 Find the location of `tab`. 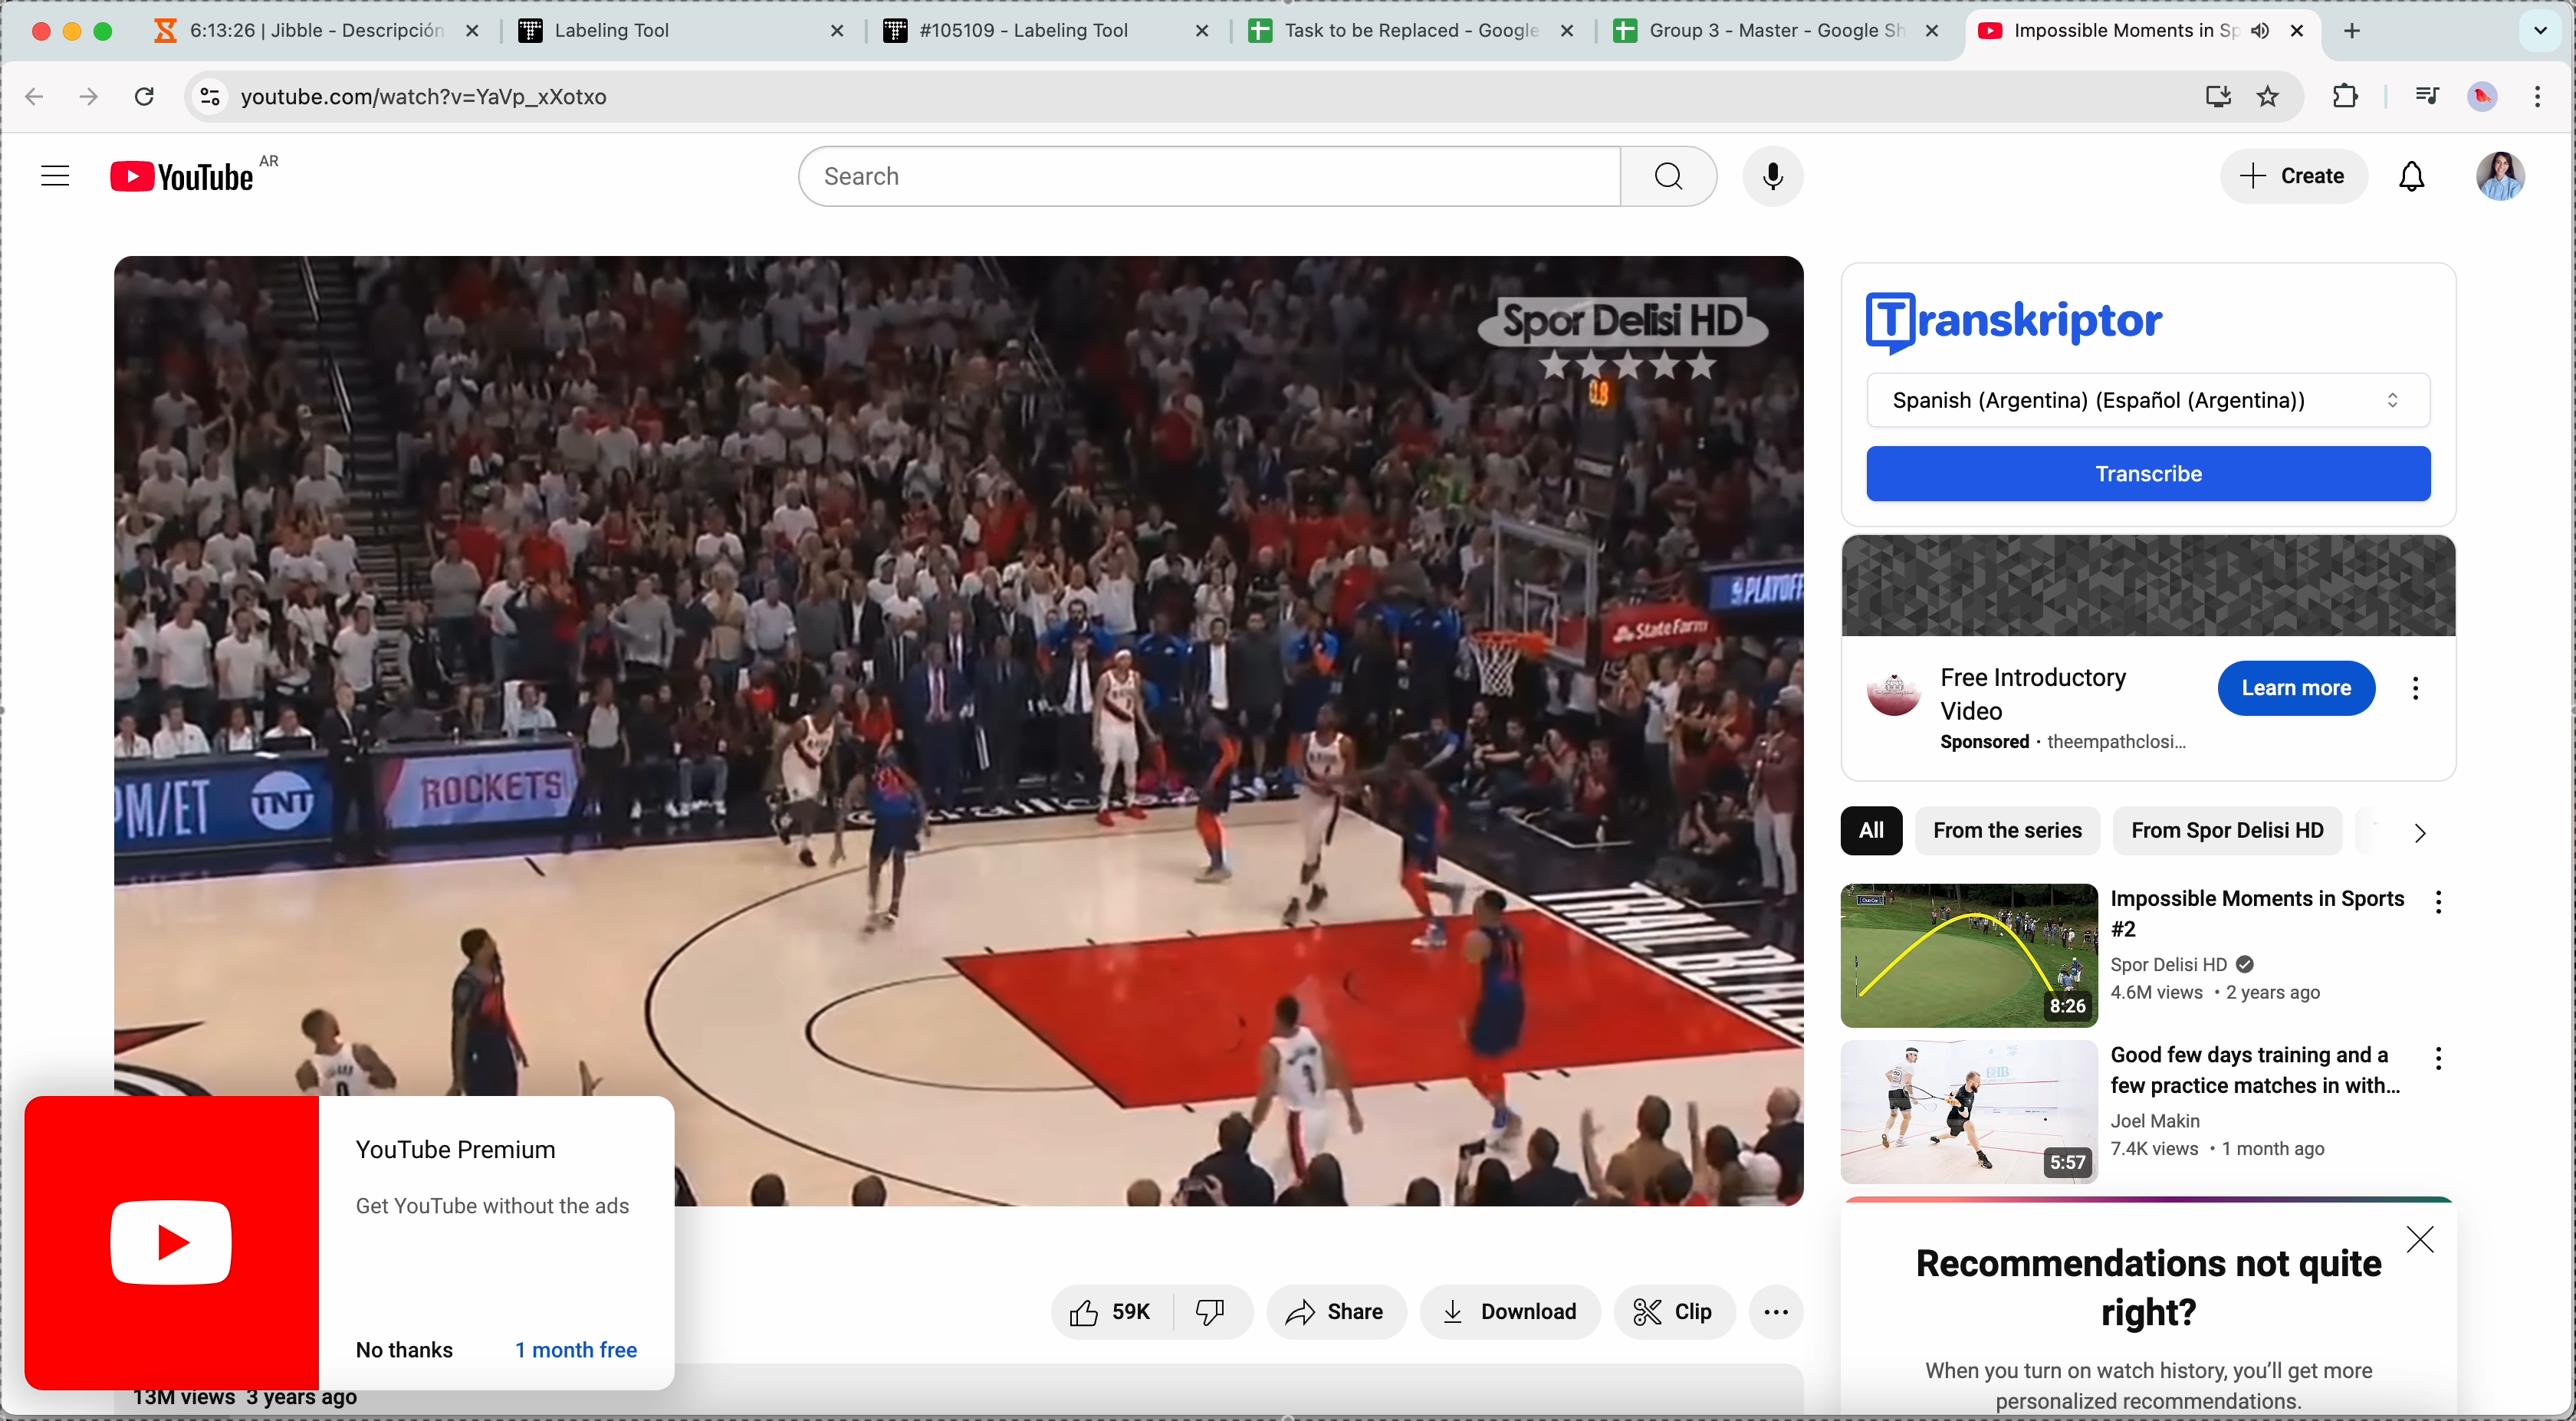

tab is located at coordinates (2145, 32).